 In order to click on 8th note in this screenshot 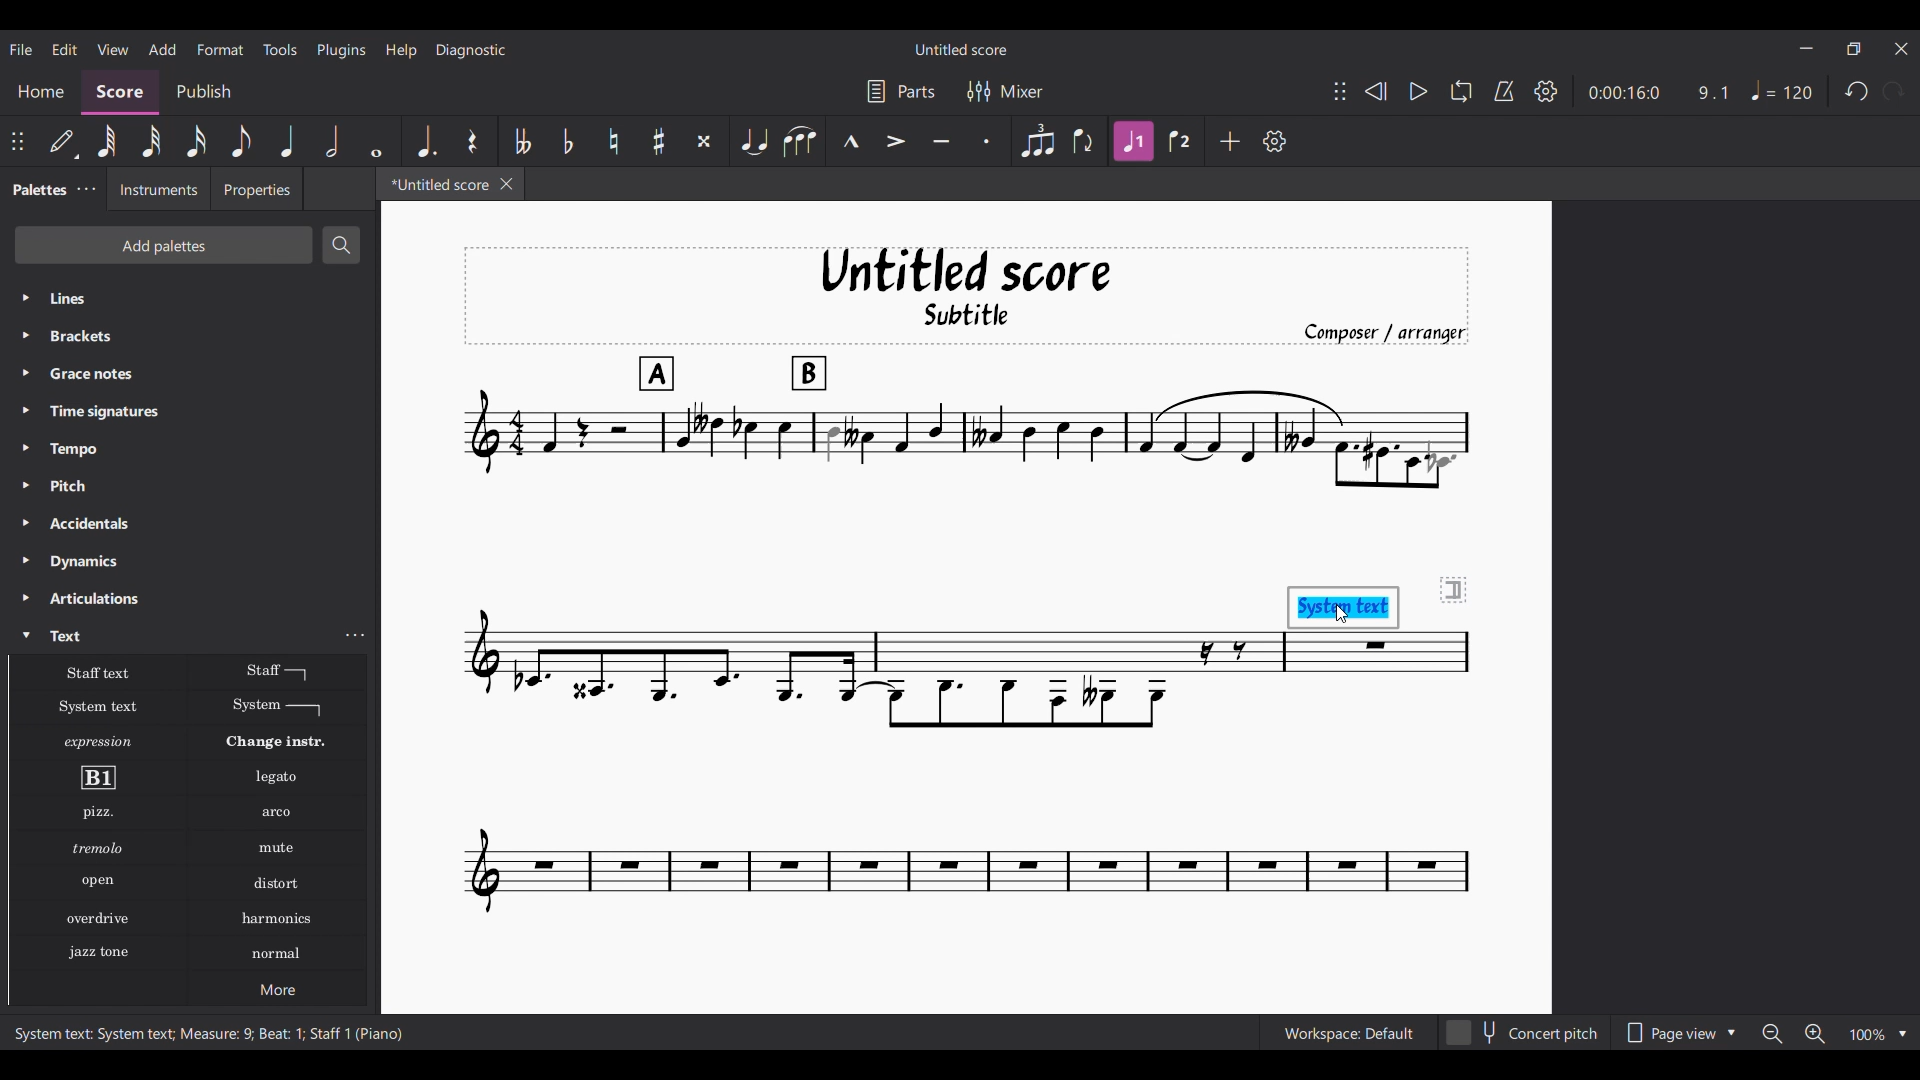, I will do `click(241, 141)`.